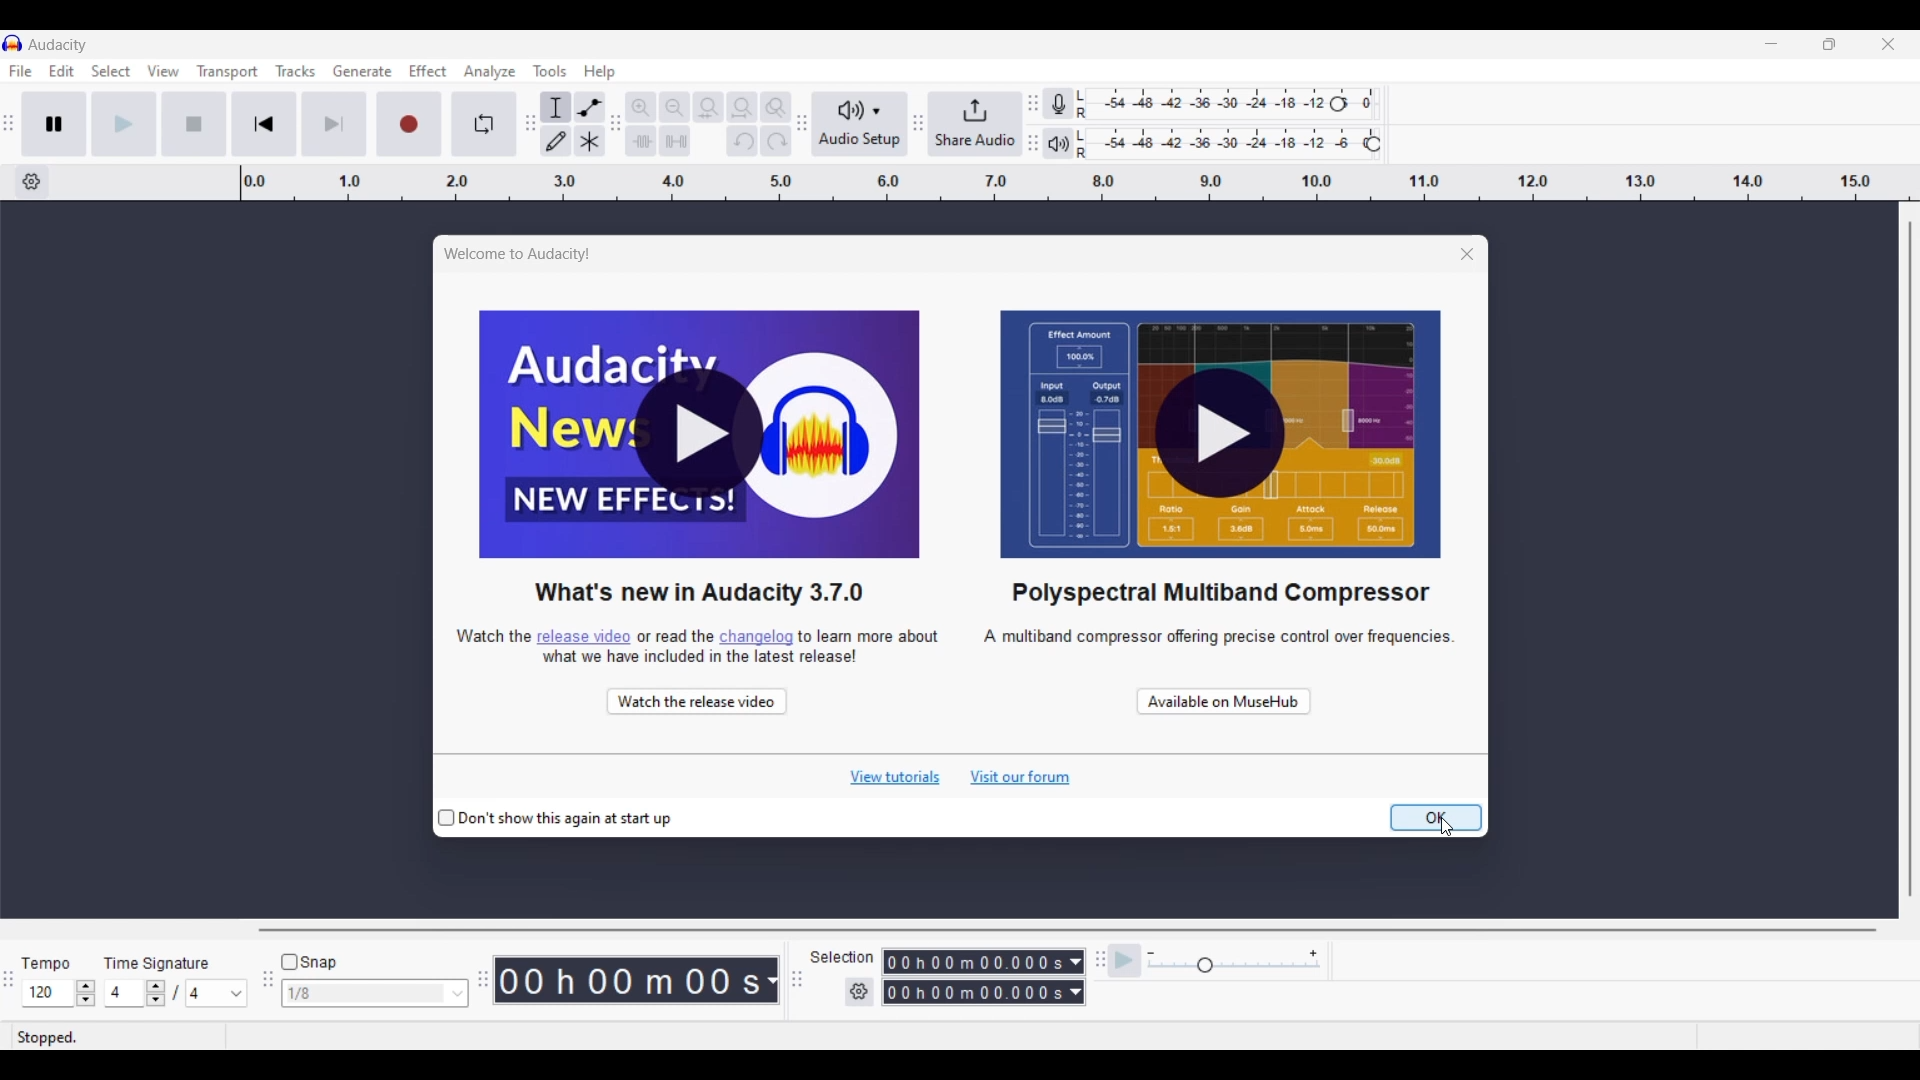 The height and width of the screenshot is (1080, 1920). What do you see at coordinates (1451, 830) in the screenshot?
I see `cursor` at bounding box center [1451, 830].